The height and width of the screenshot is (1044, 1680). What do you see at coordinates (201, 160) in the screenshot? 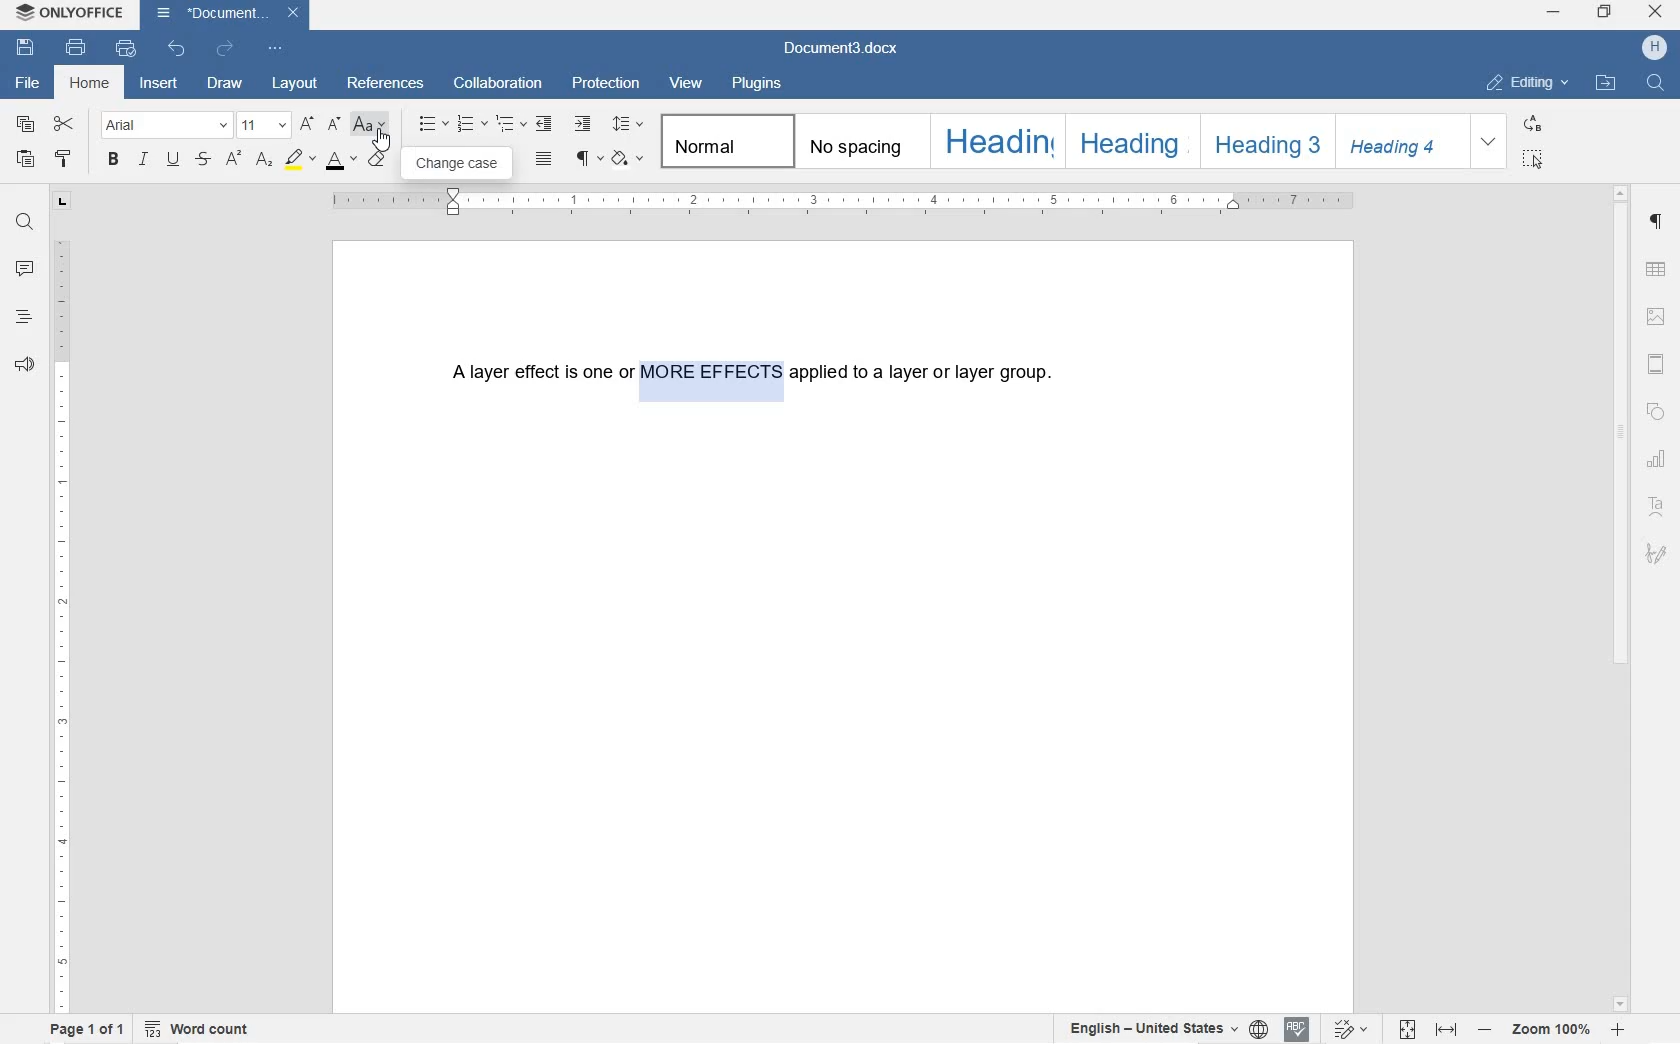
I see `STRIKETHROUGH` at bounding box center [201, 160].